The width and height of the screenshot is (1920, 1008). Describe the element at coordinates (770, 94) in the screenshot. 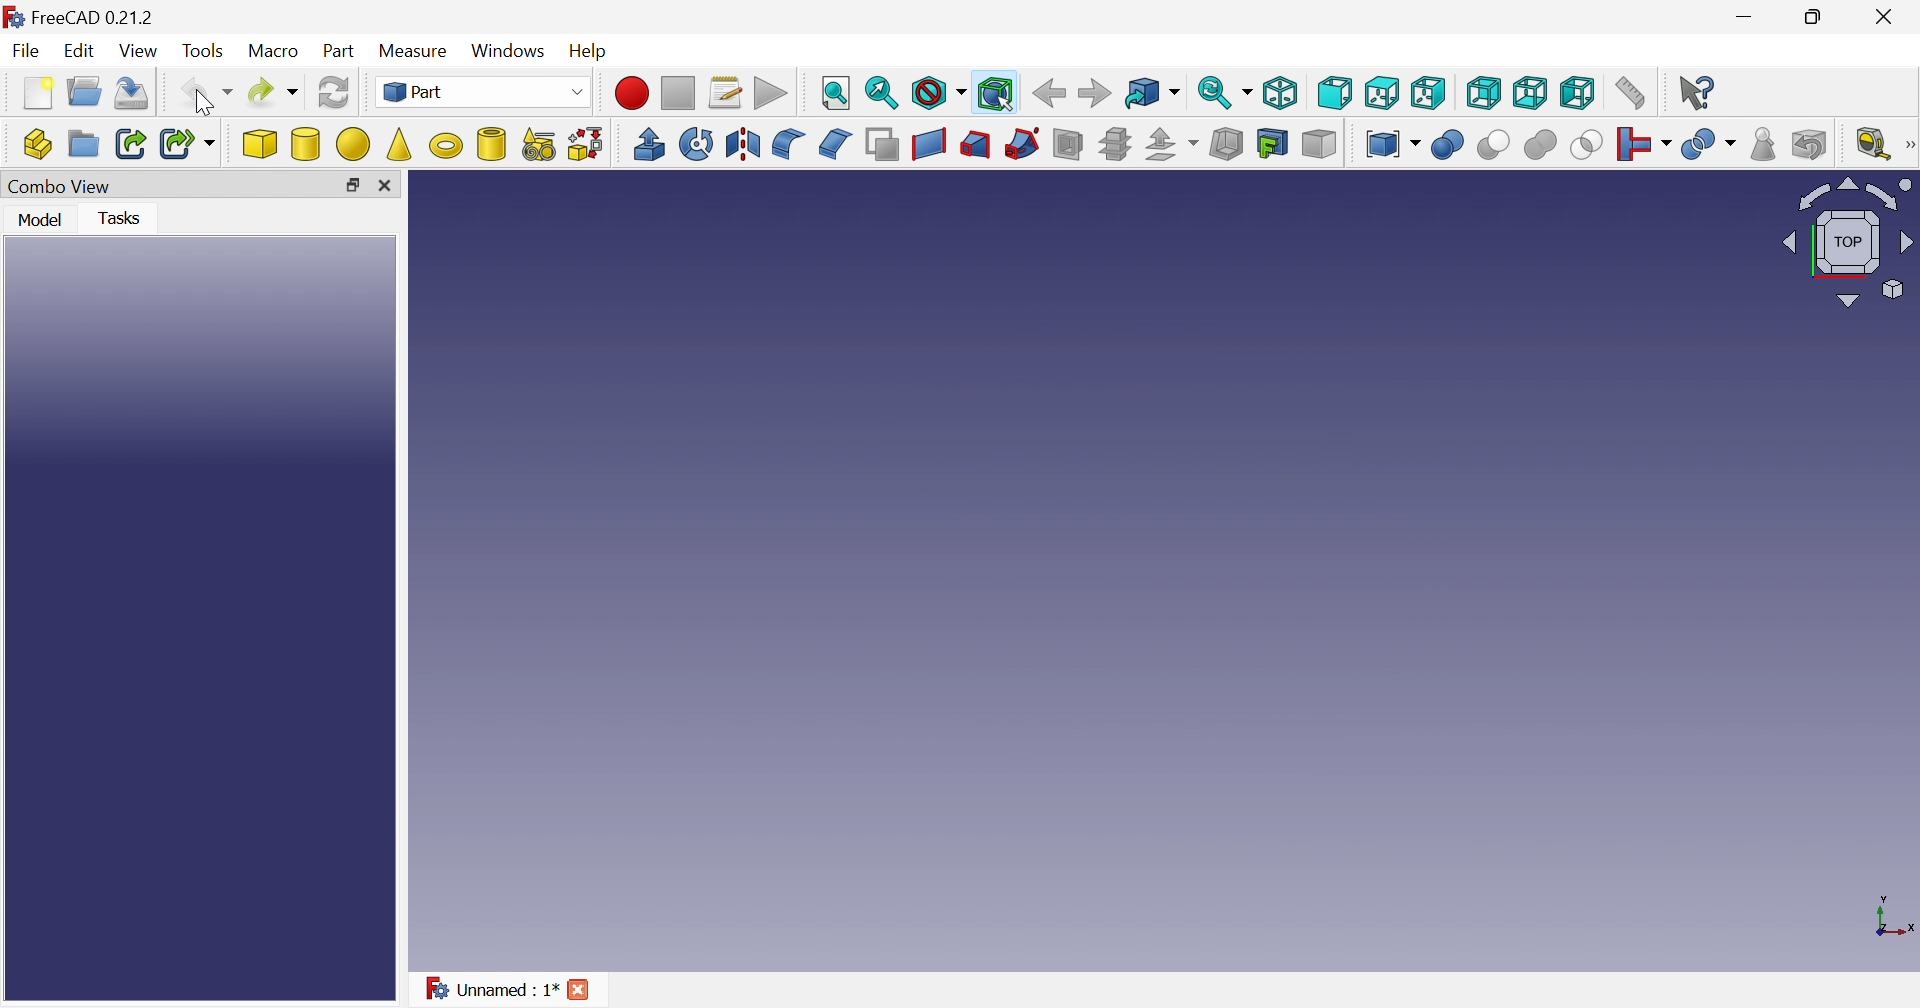

I see `Execute macro` at that location.